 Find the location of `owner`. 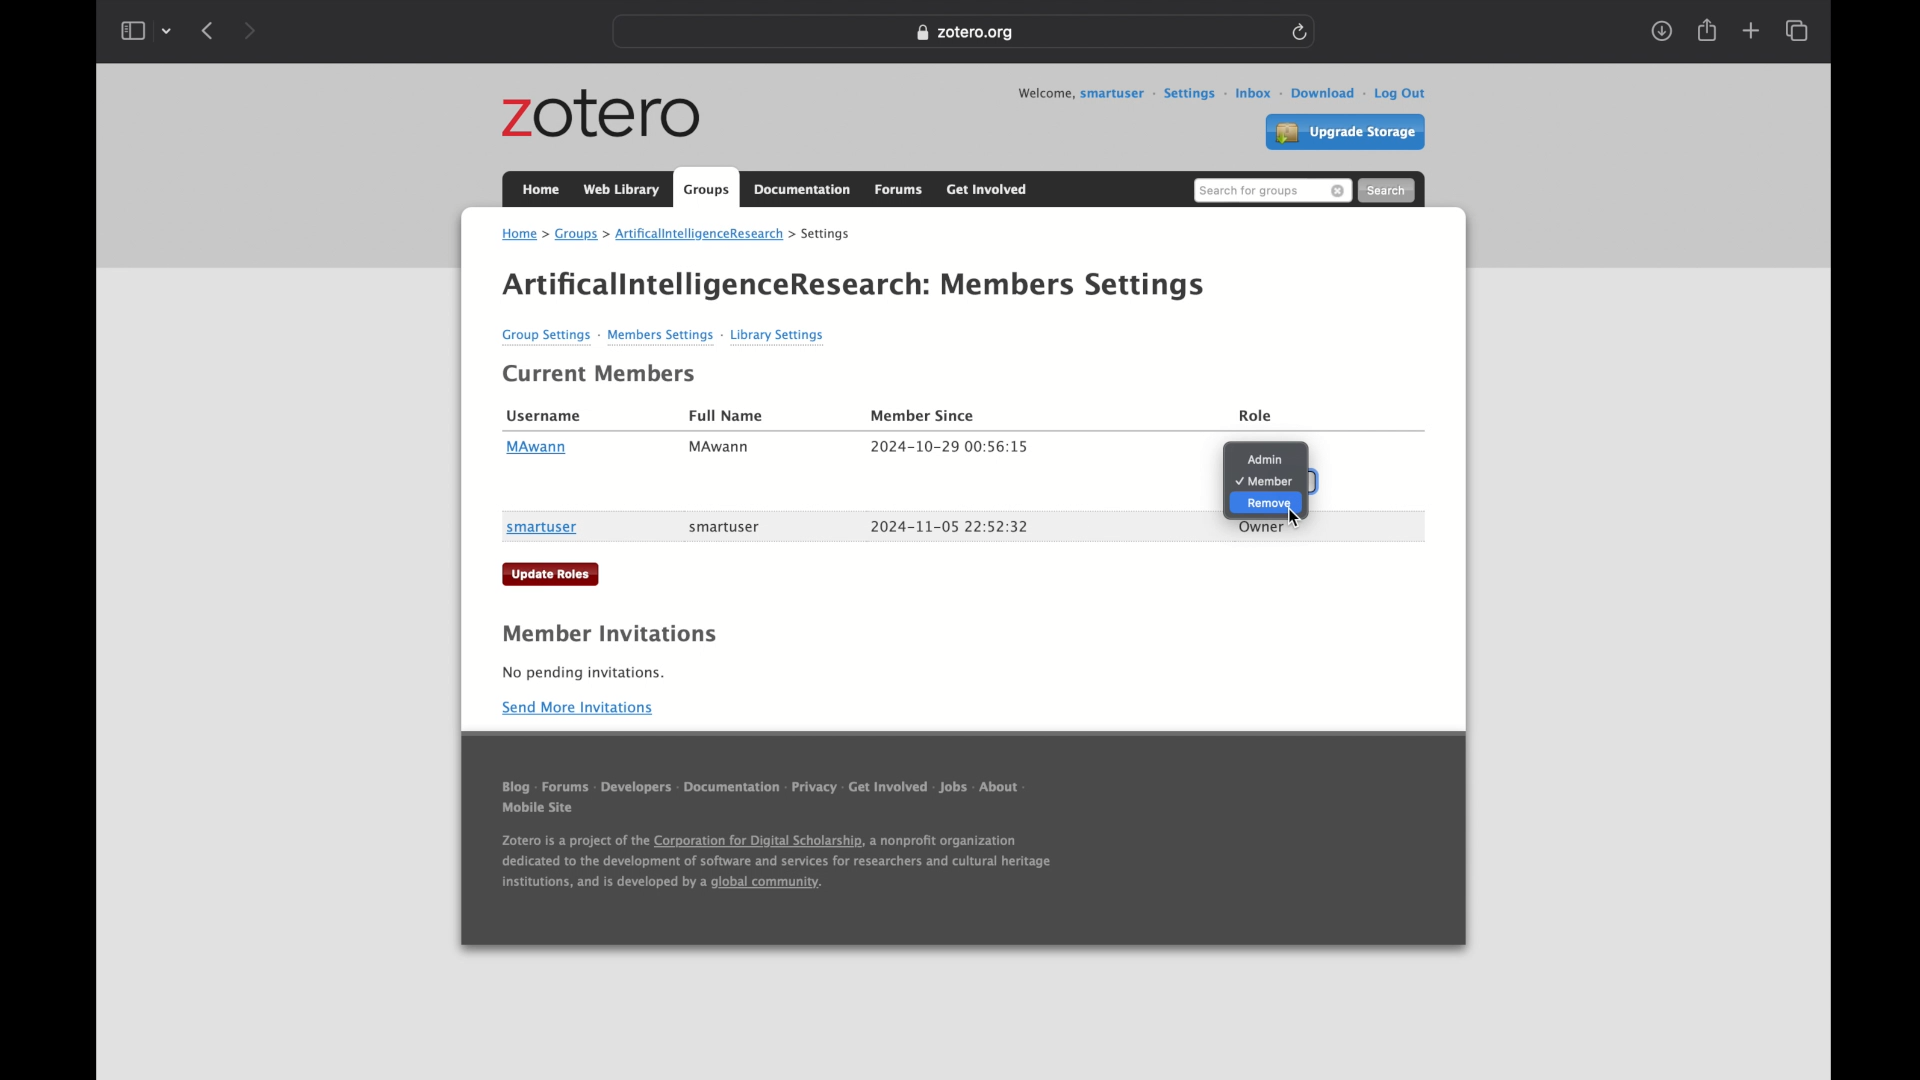

owner is located at coordinates (1262, 527).